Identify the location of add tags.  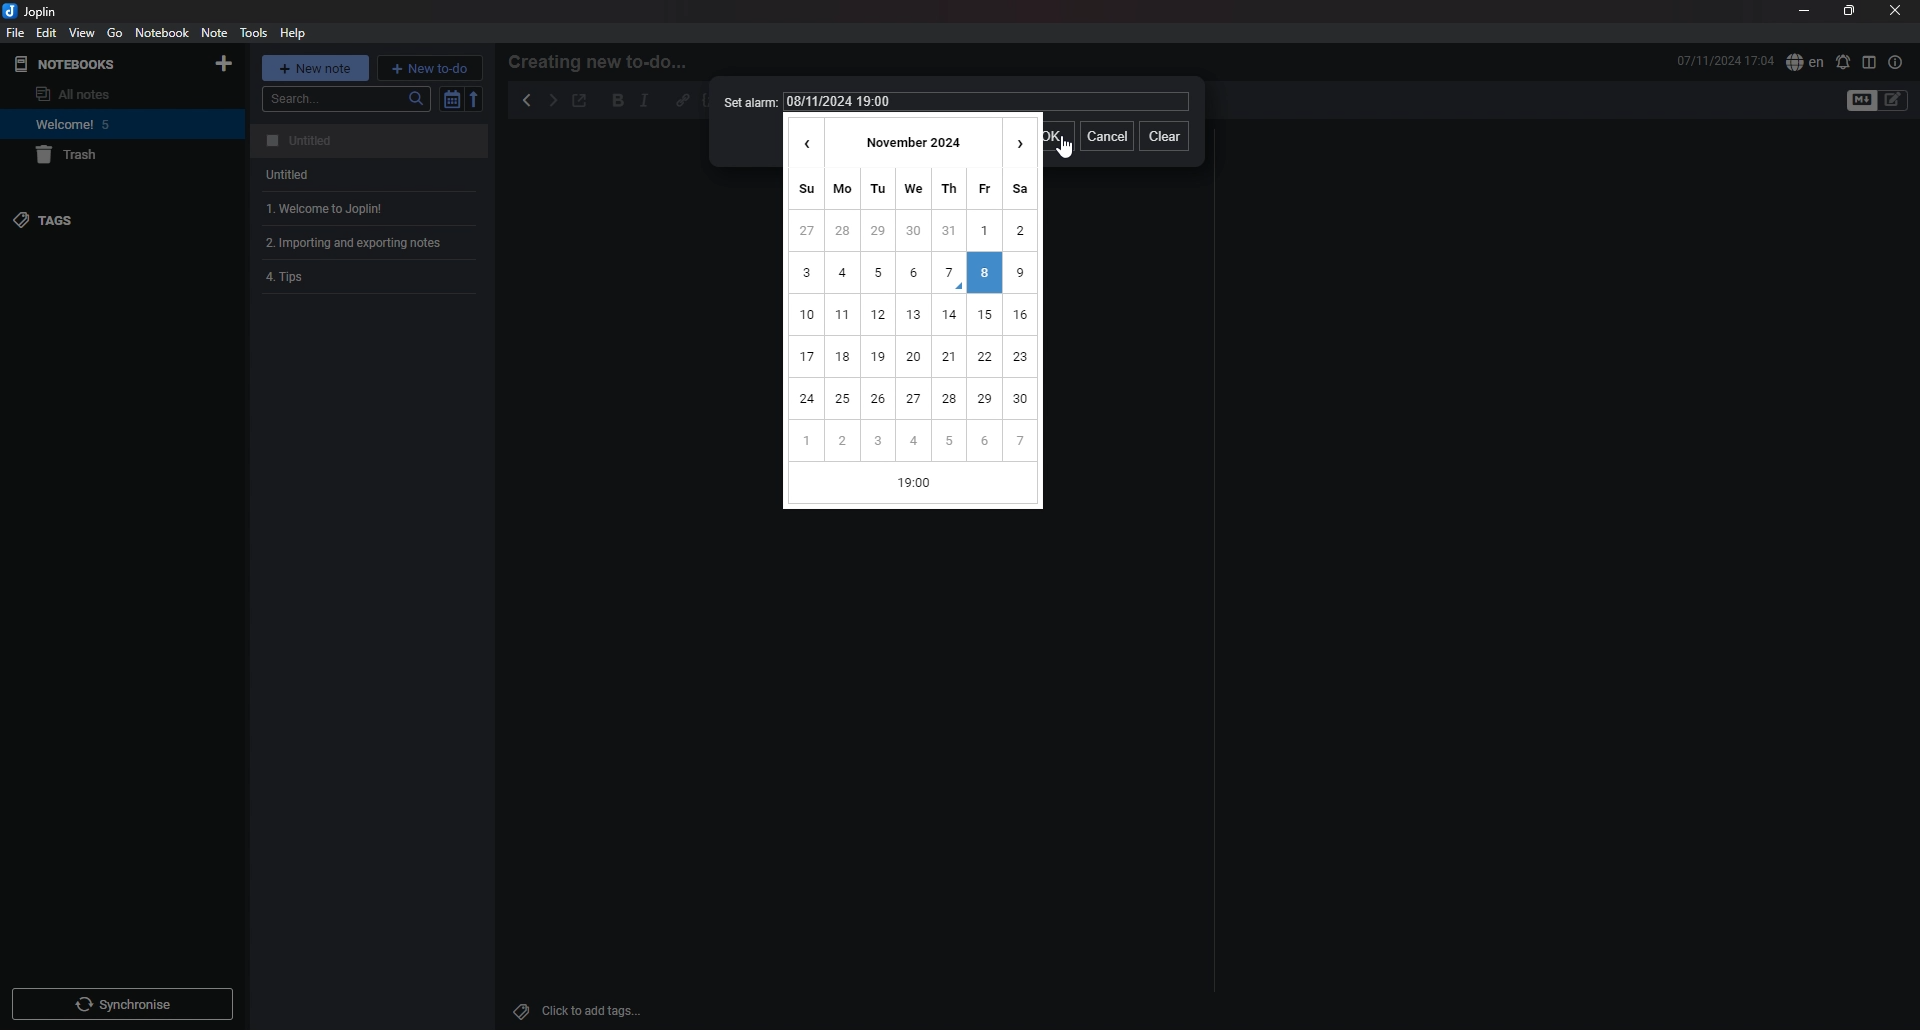
(580, 1011).